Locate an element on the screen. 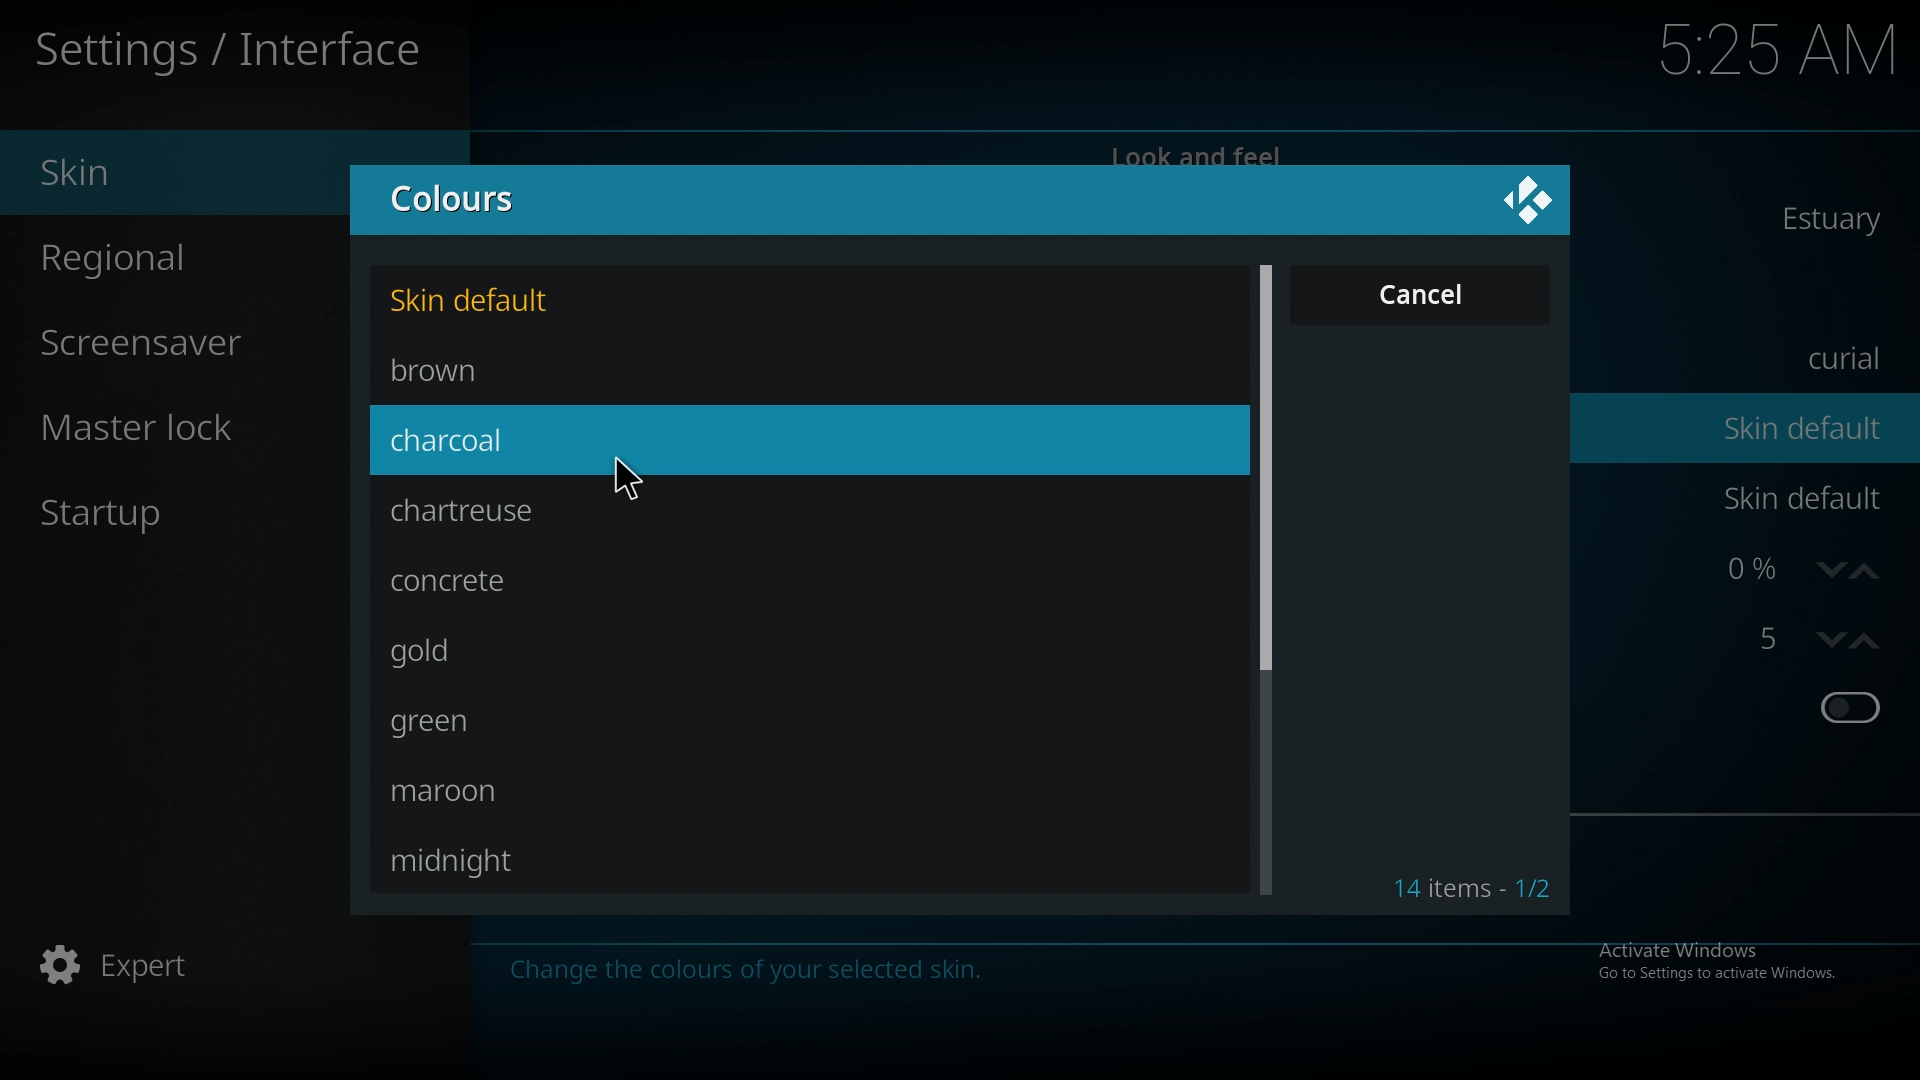 This screenshot has width=1920, height=1080. skin default is located at coordinates (1798, 428).